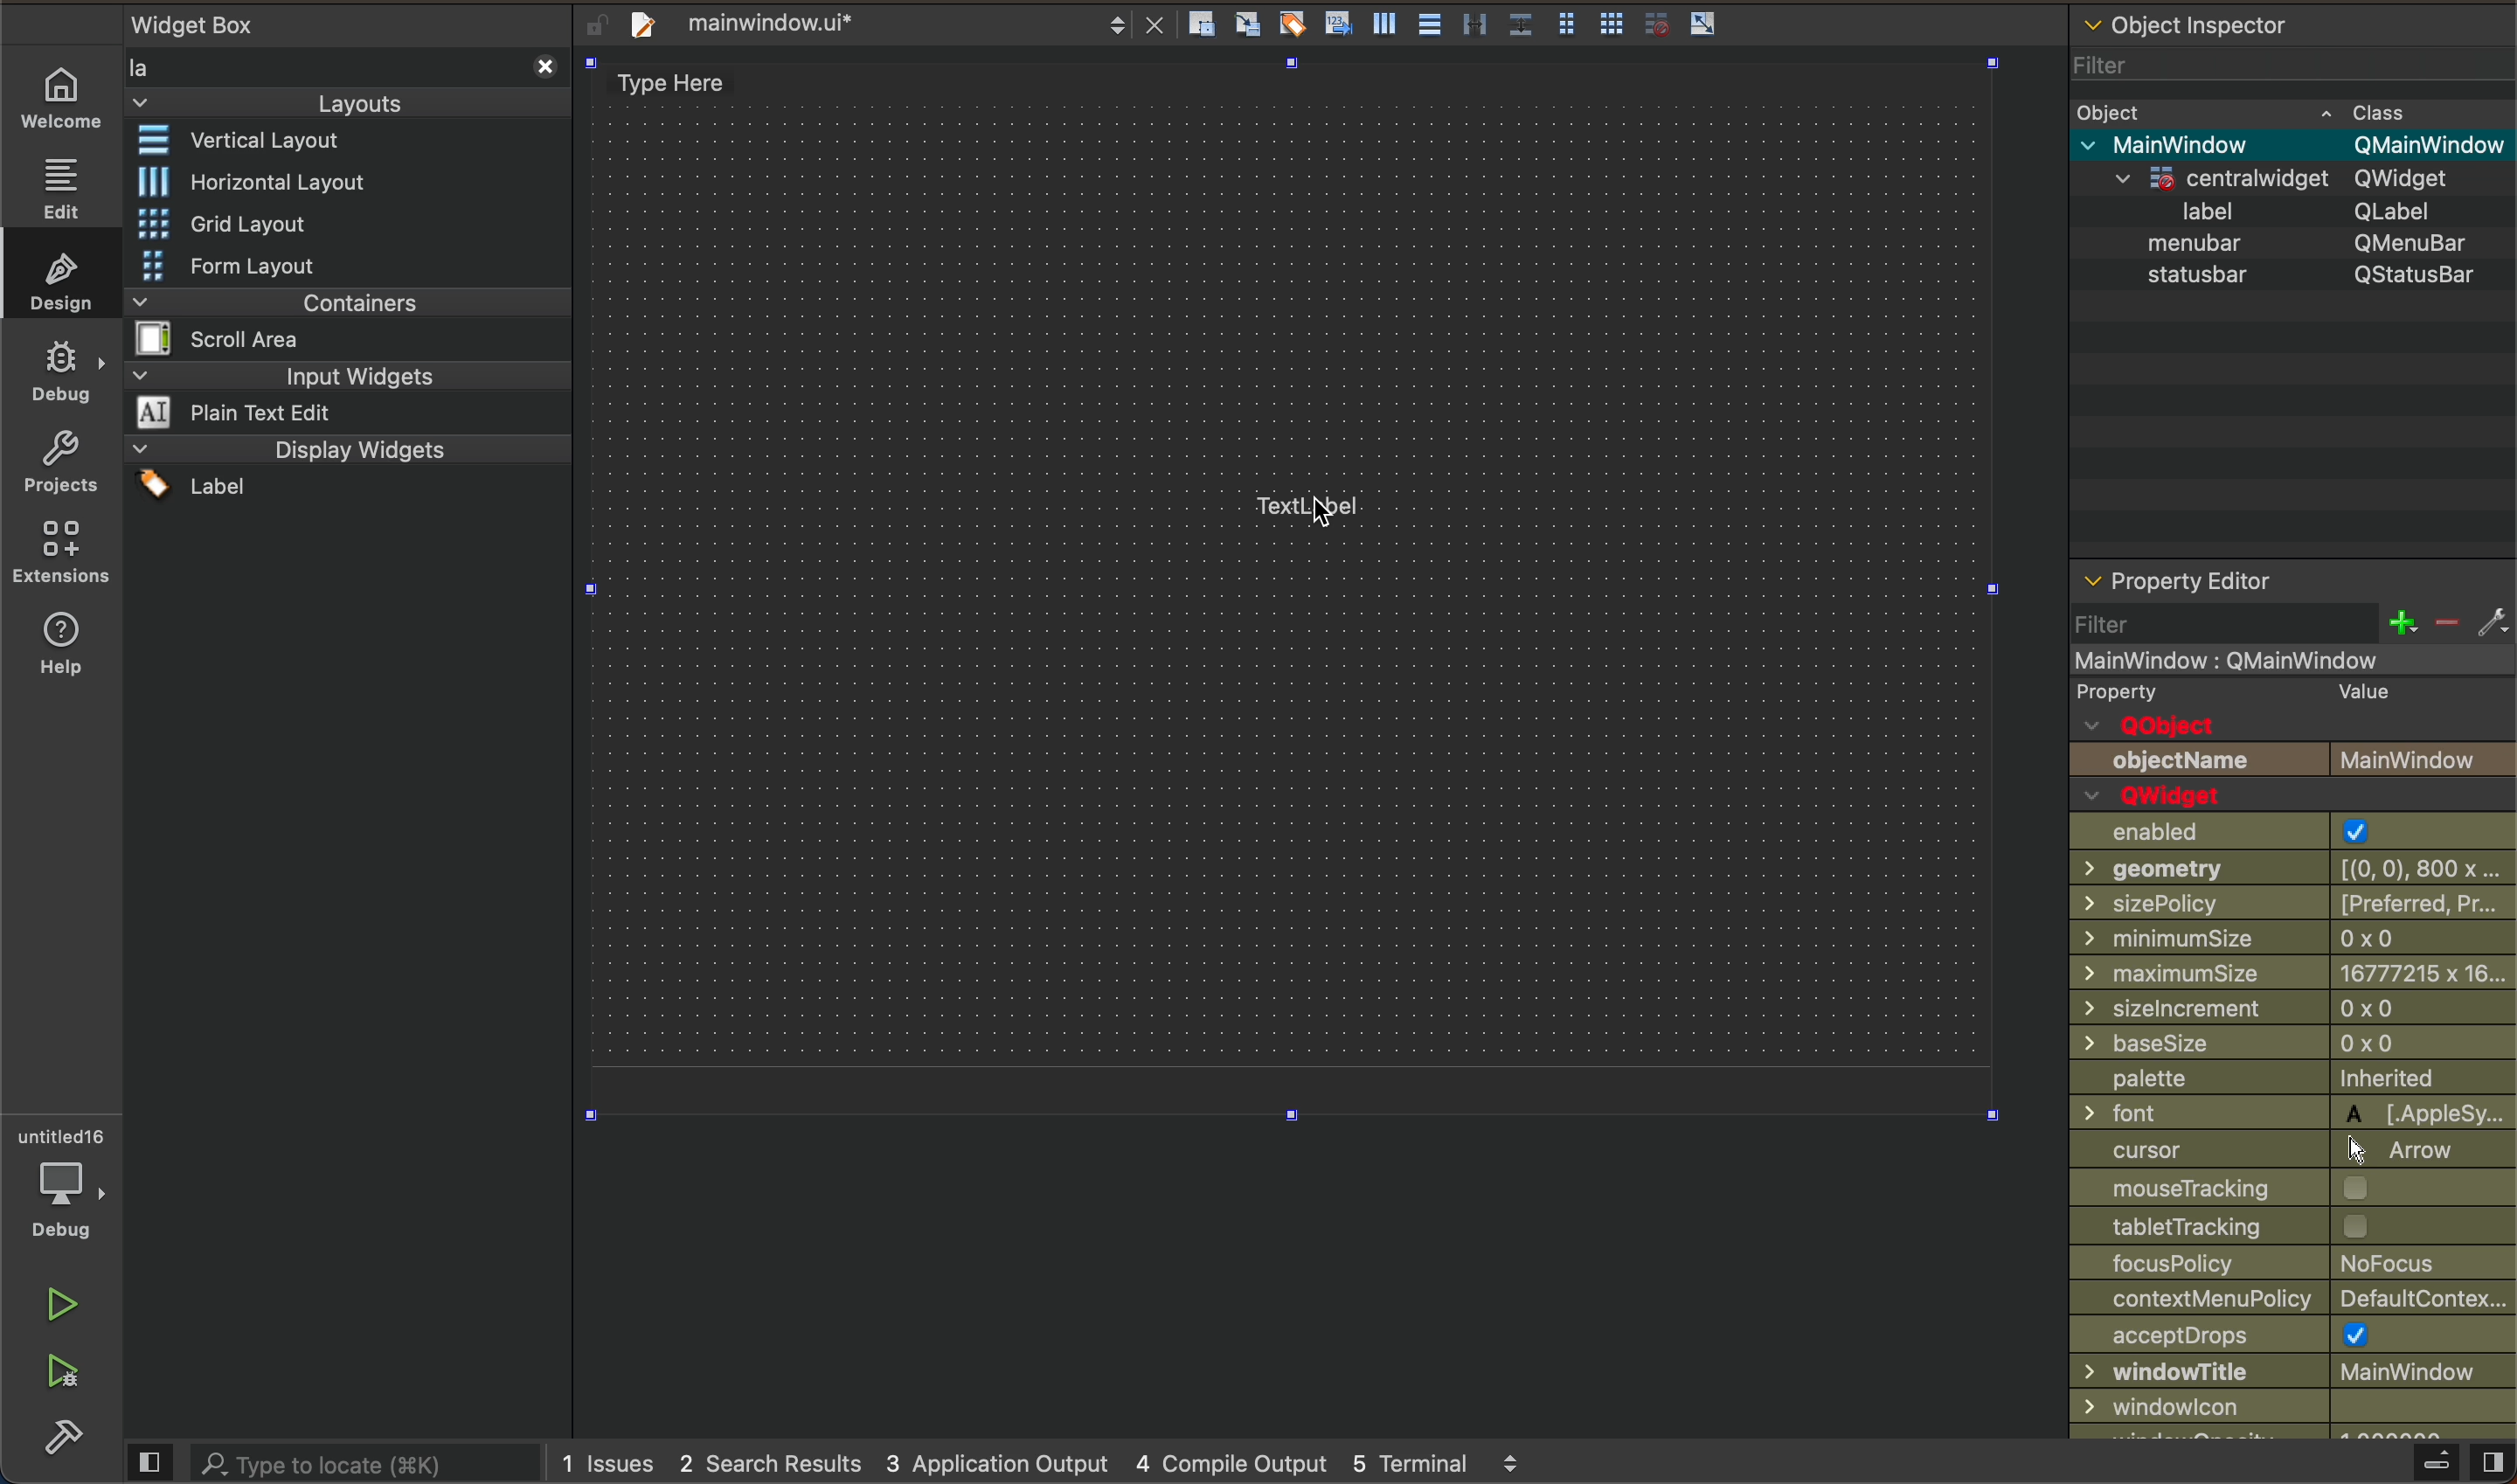  Describe the element at coordinates (65, 468) in the screenshot. I see `projects` at that location.